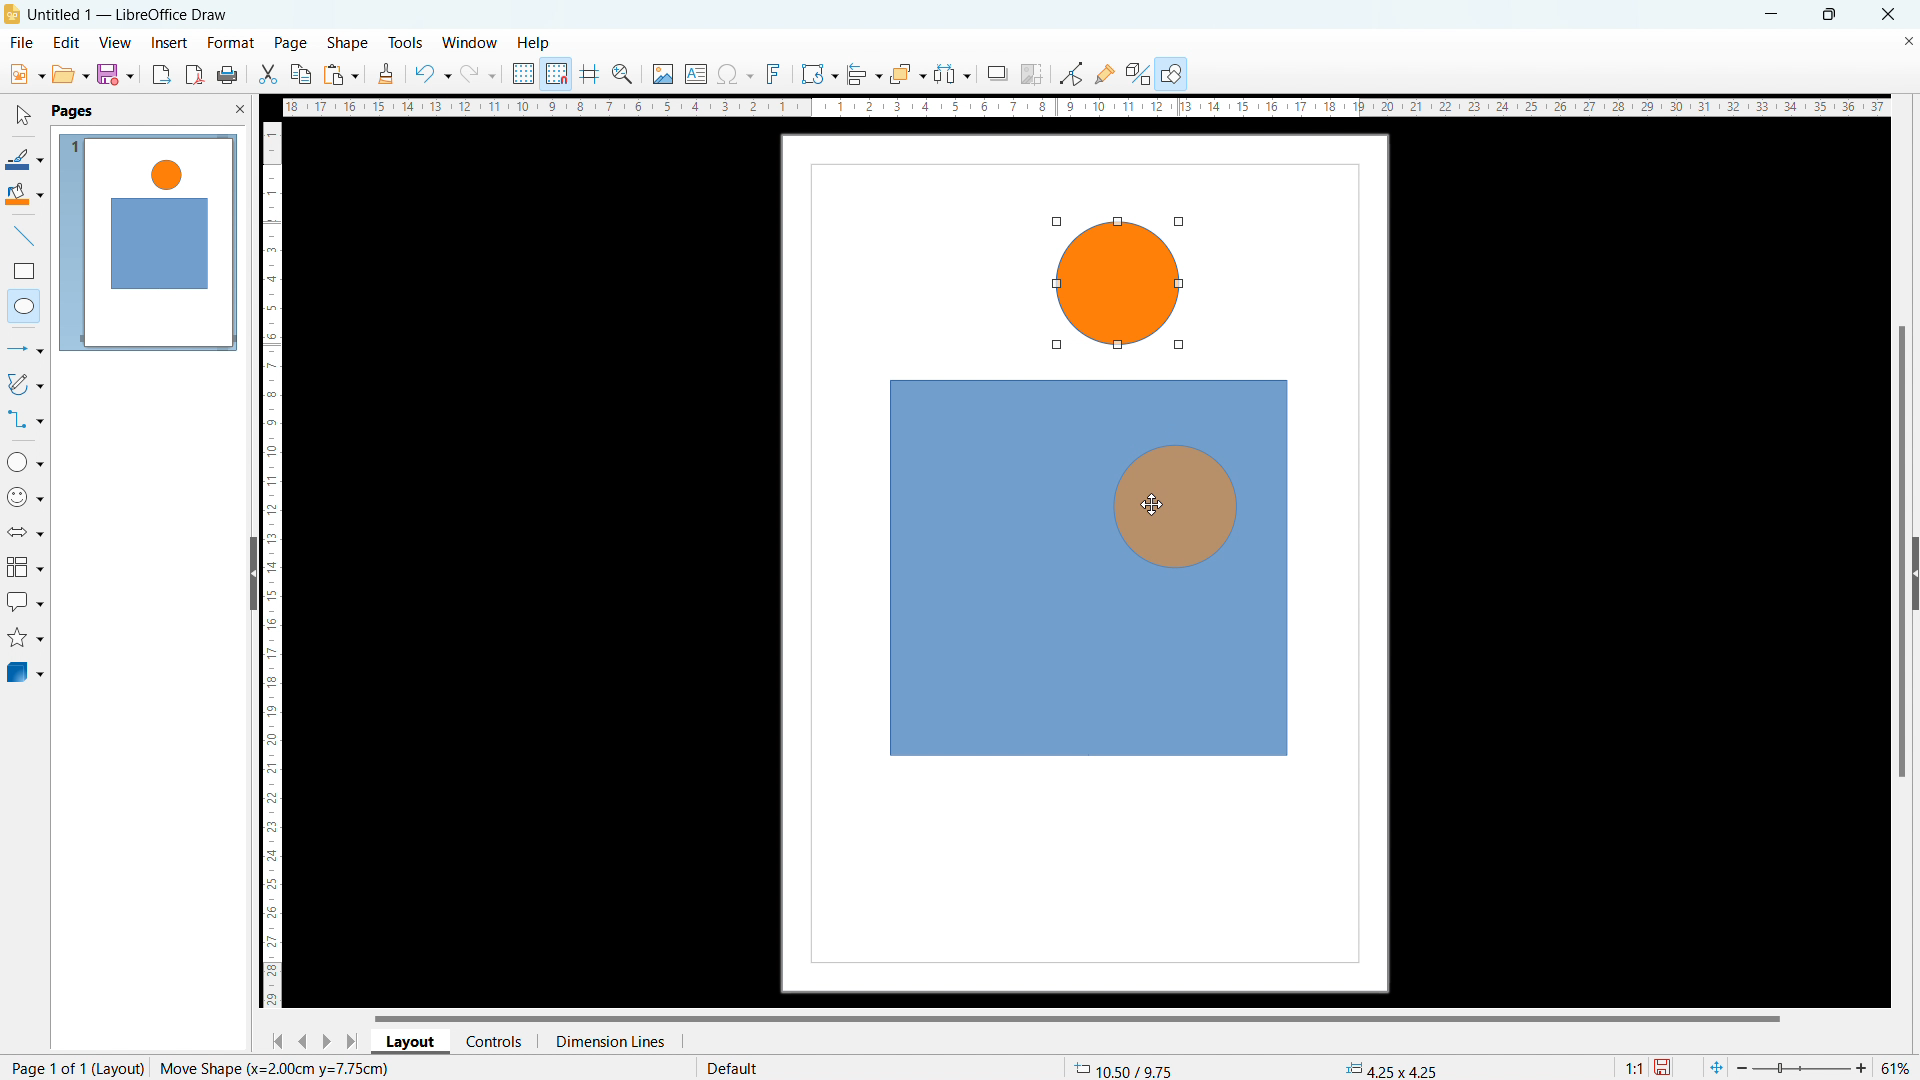  I want to click on callout shapes, so click(26, 602).